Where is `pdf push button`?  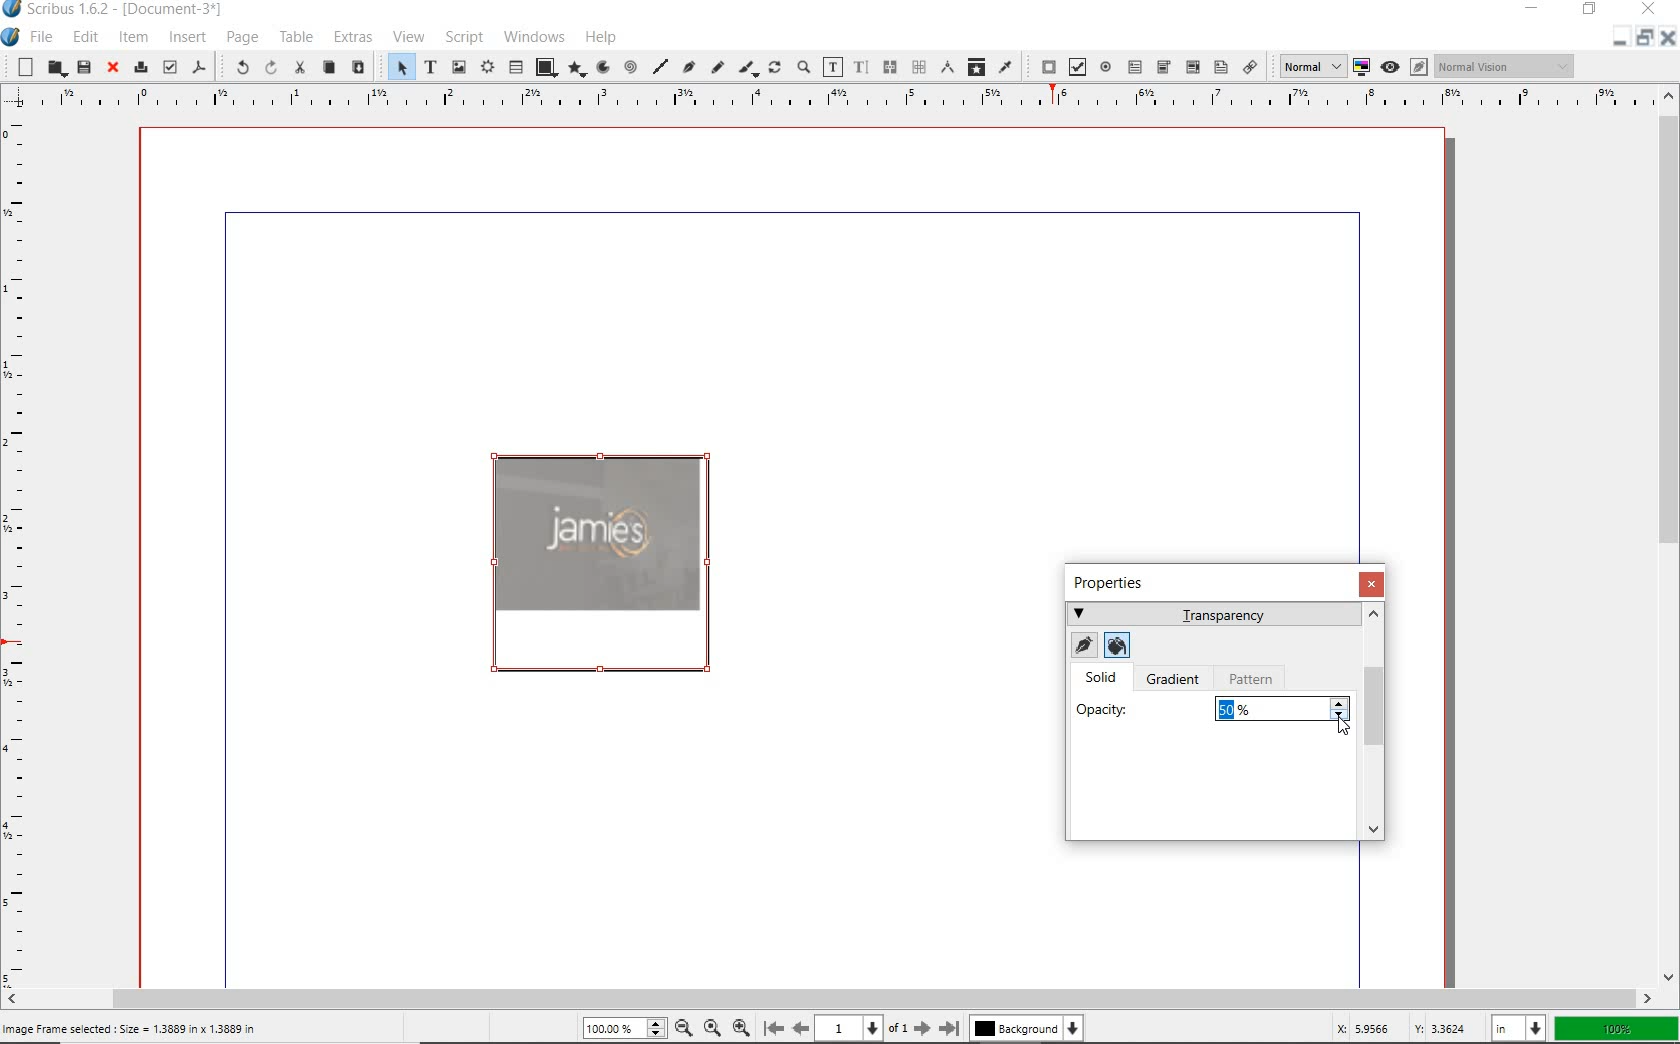 pdf push button is located at coordinates (1043, 66).